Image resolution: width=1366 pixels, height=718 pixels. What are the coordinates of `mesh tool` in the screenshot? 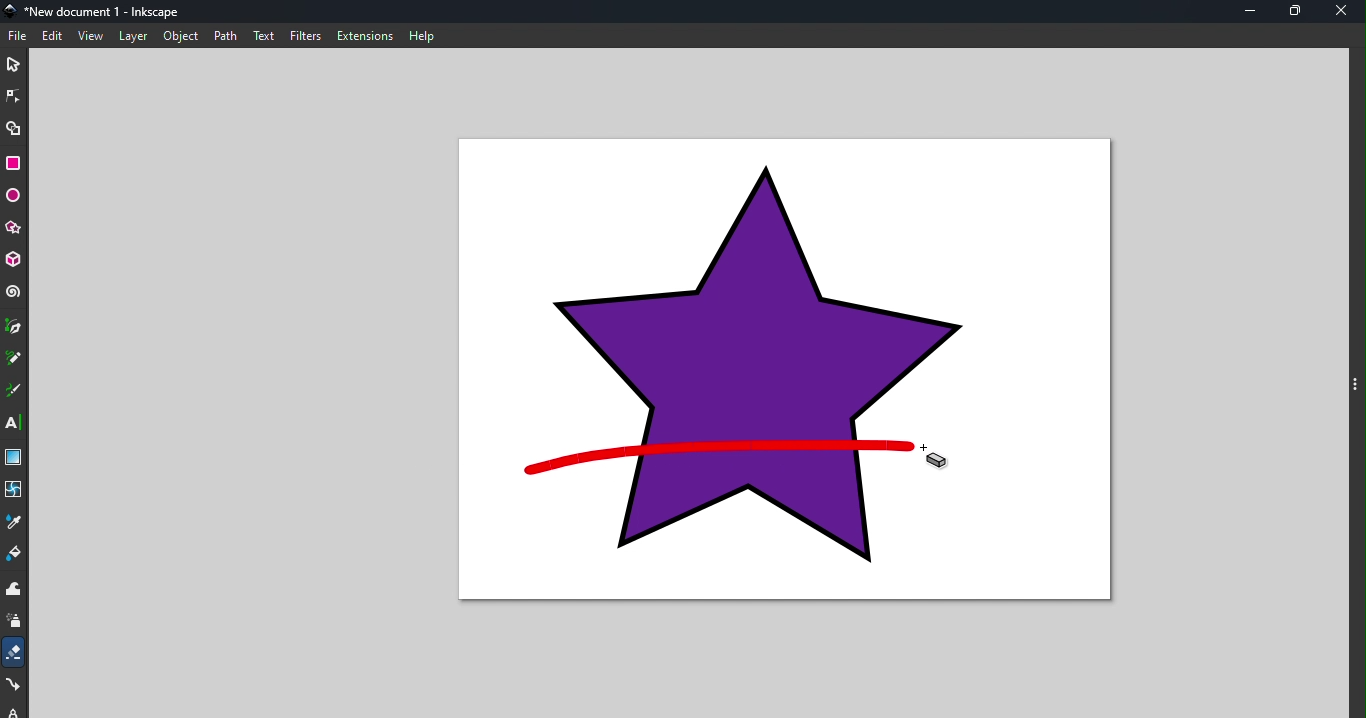 It's located at (15, 489).